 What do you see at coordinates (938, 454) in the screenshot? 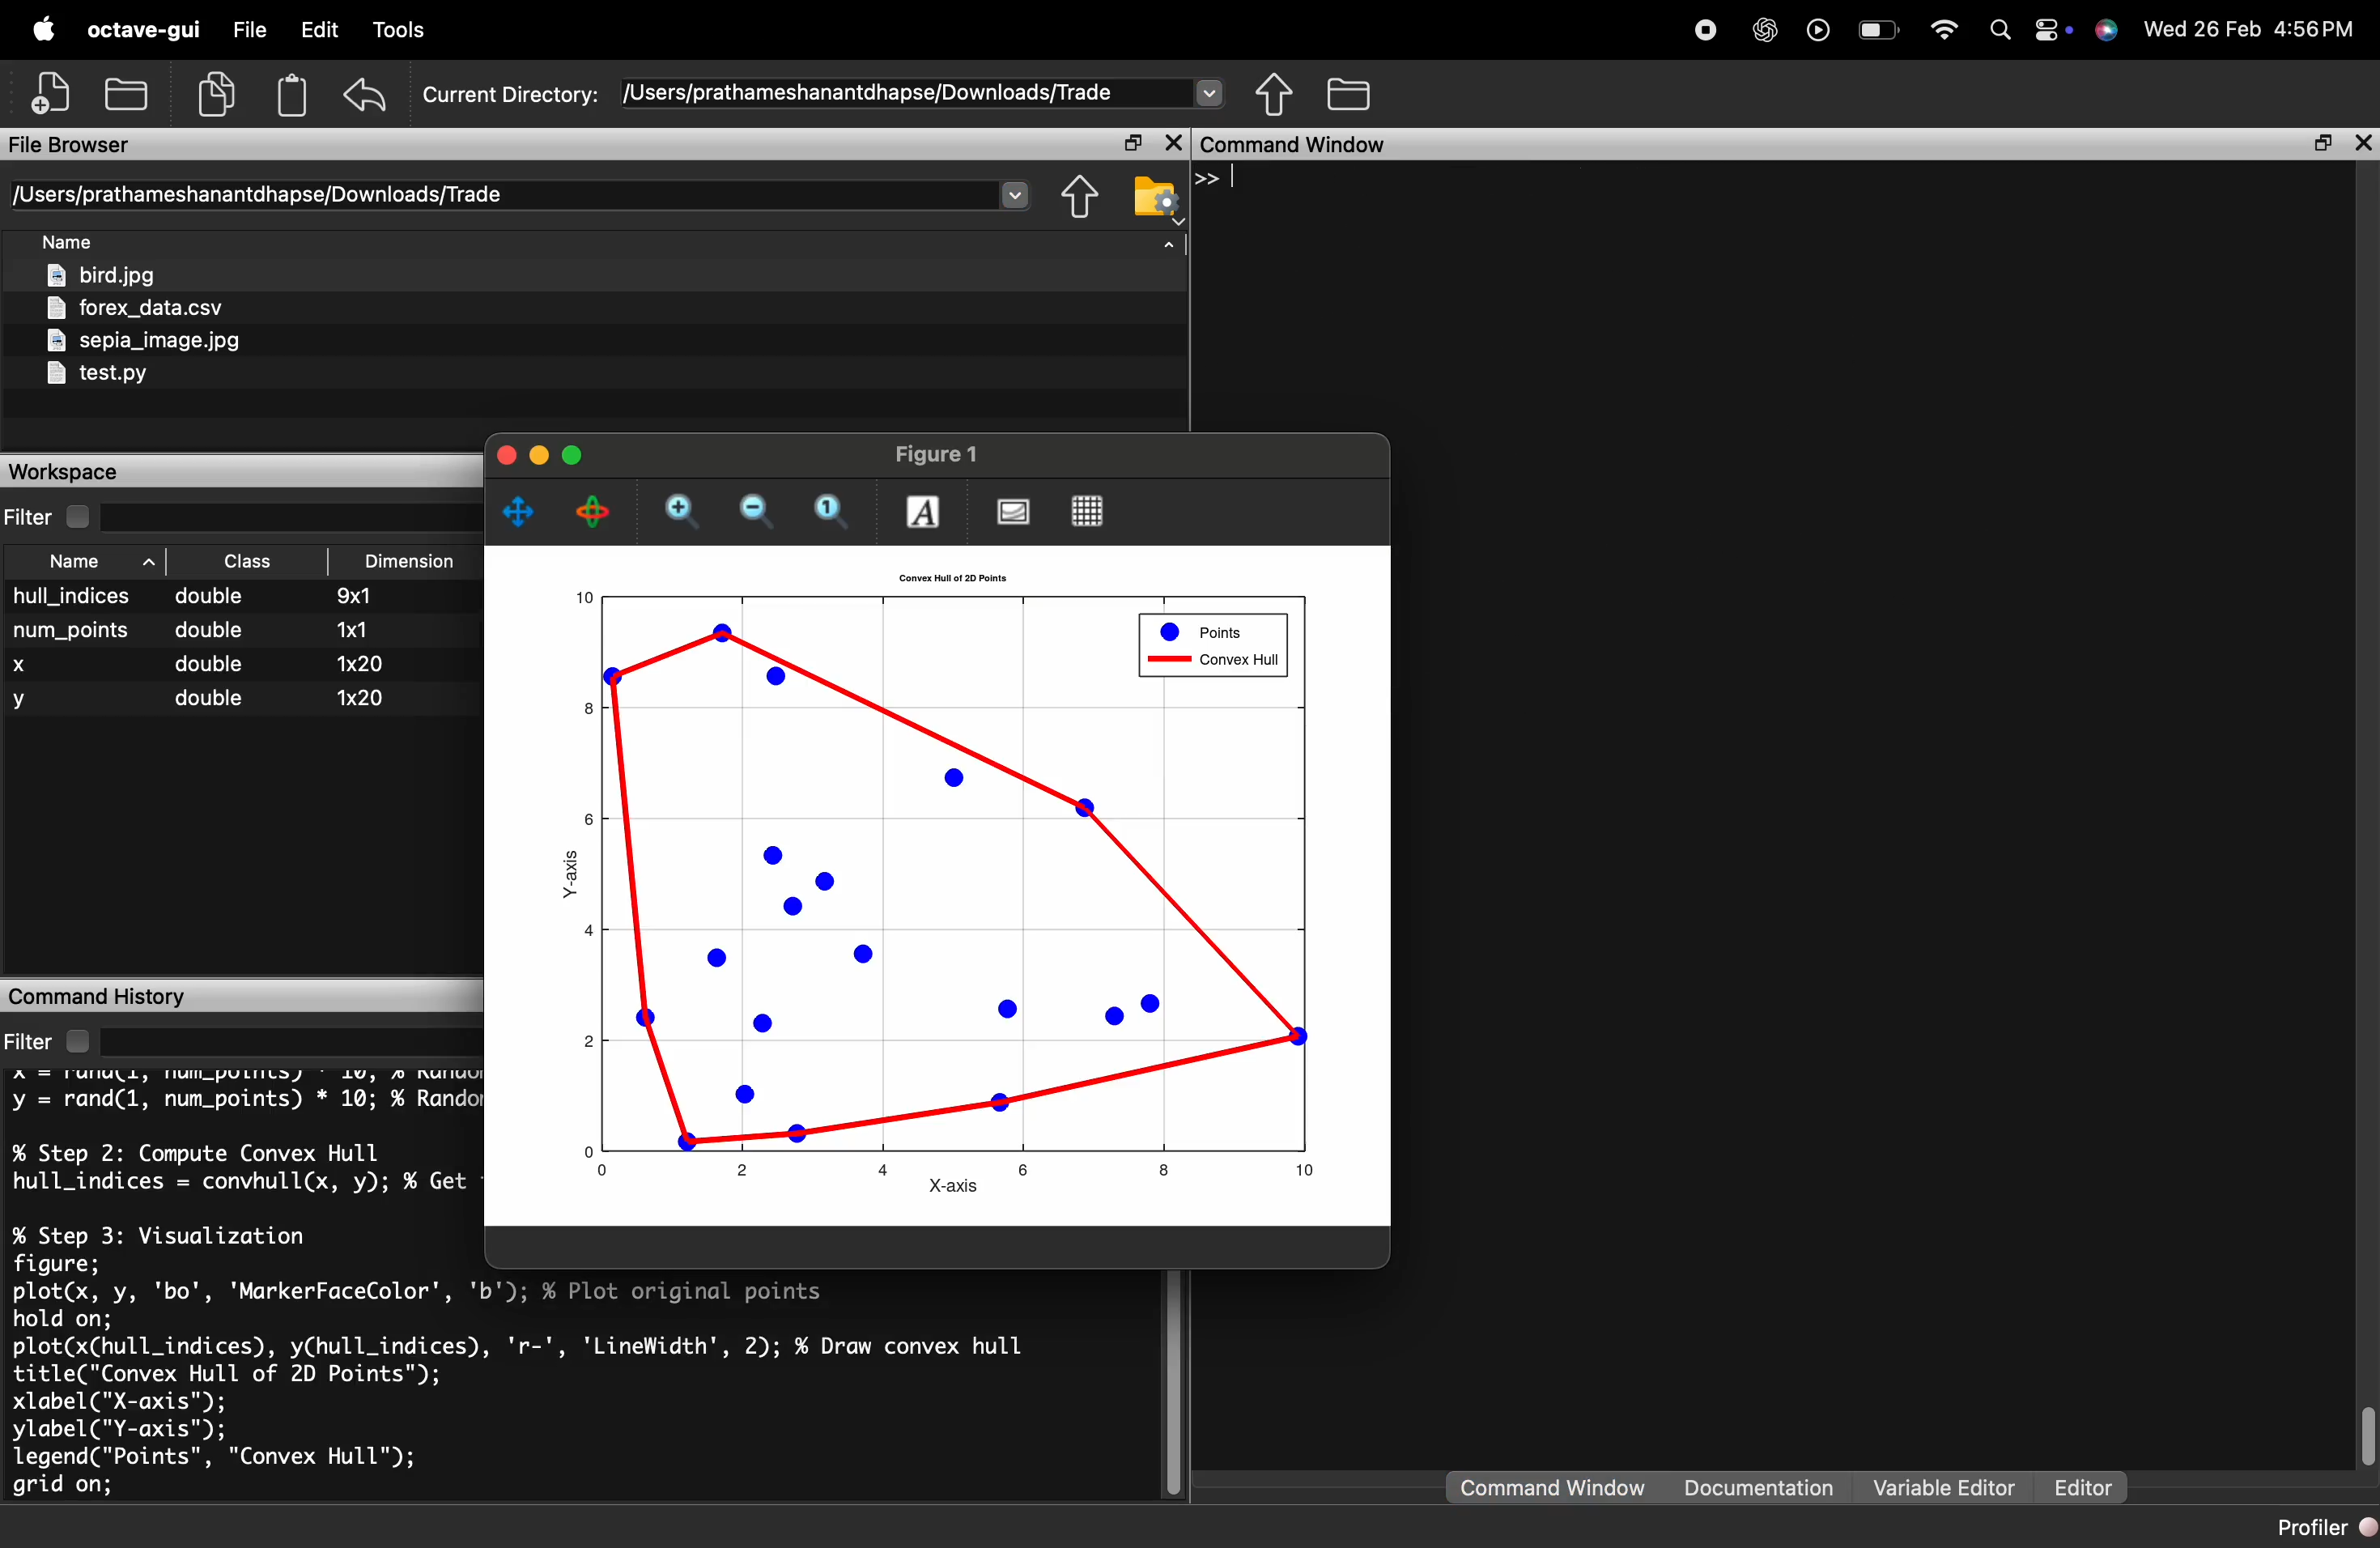
I see `figure 1` at bounding box center [938, 454].